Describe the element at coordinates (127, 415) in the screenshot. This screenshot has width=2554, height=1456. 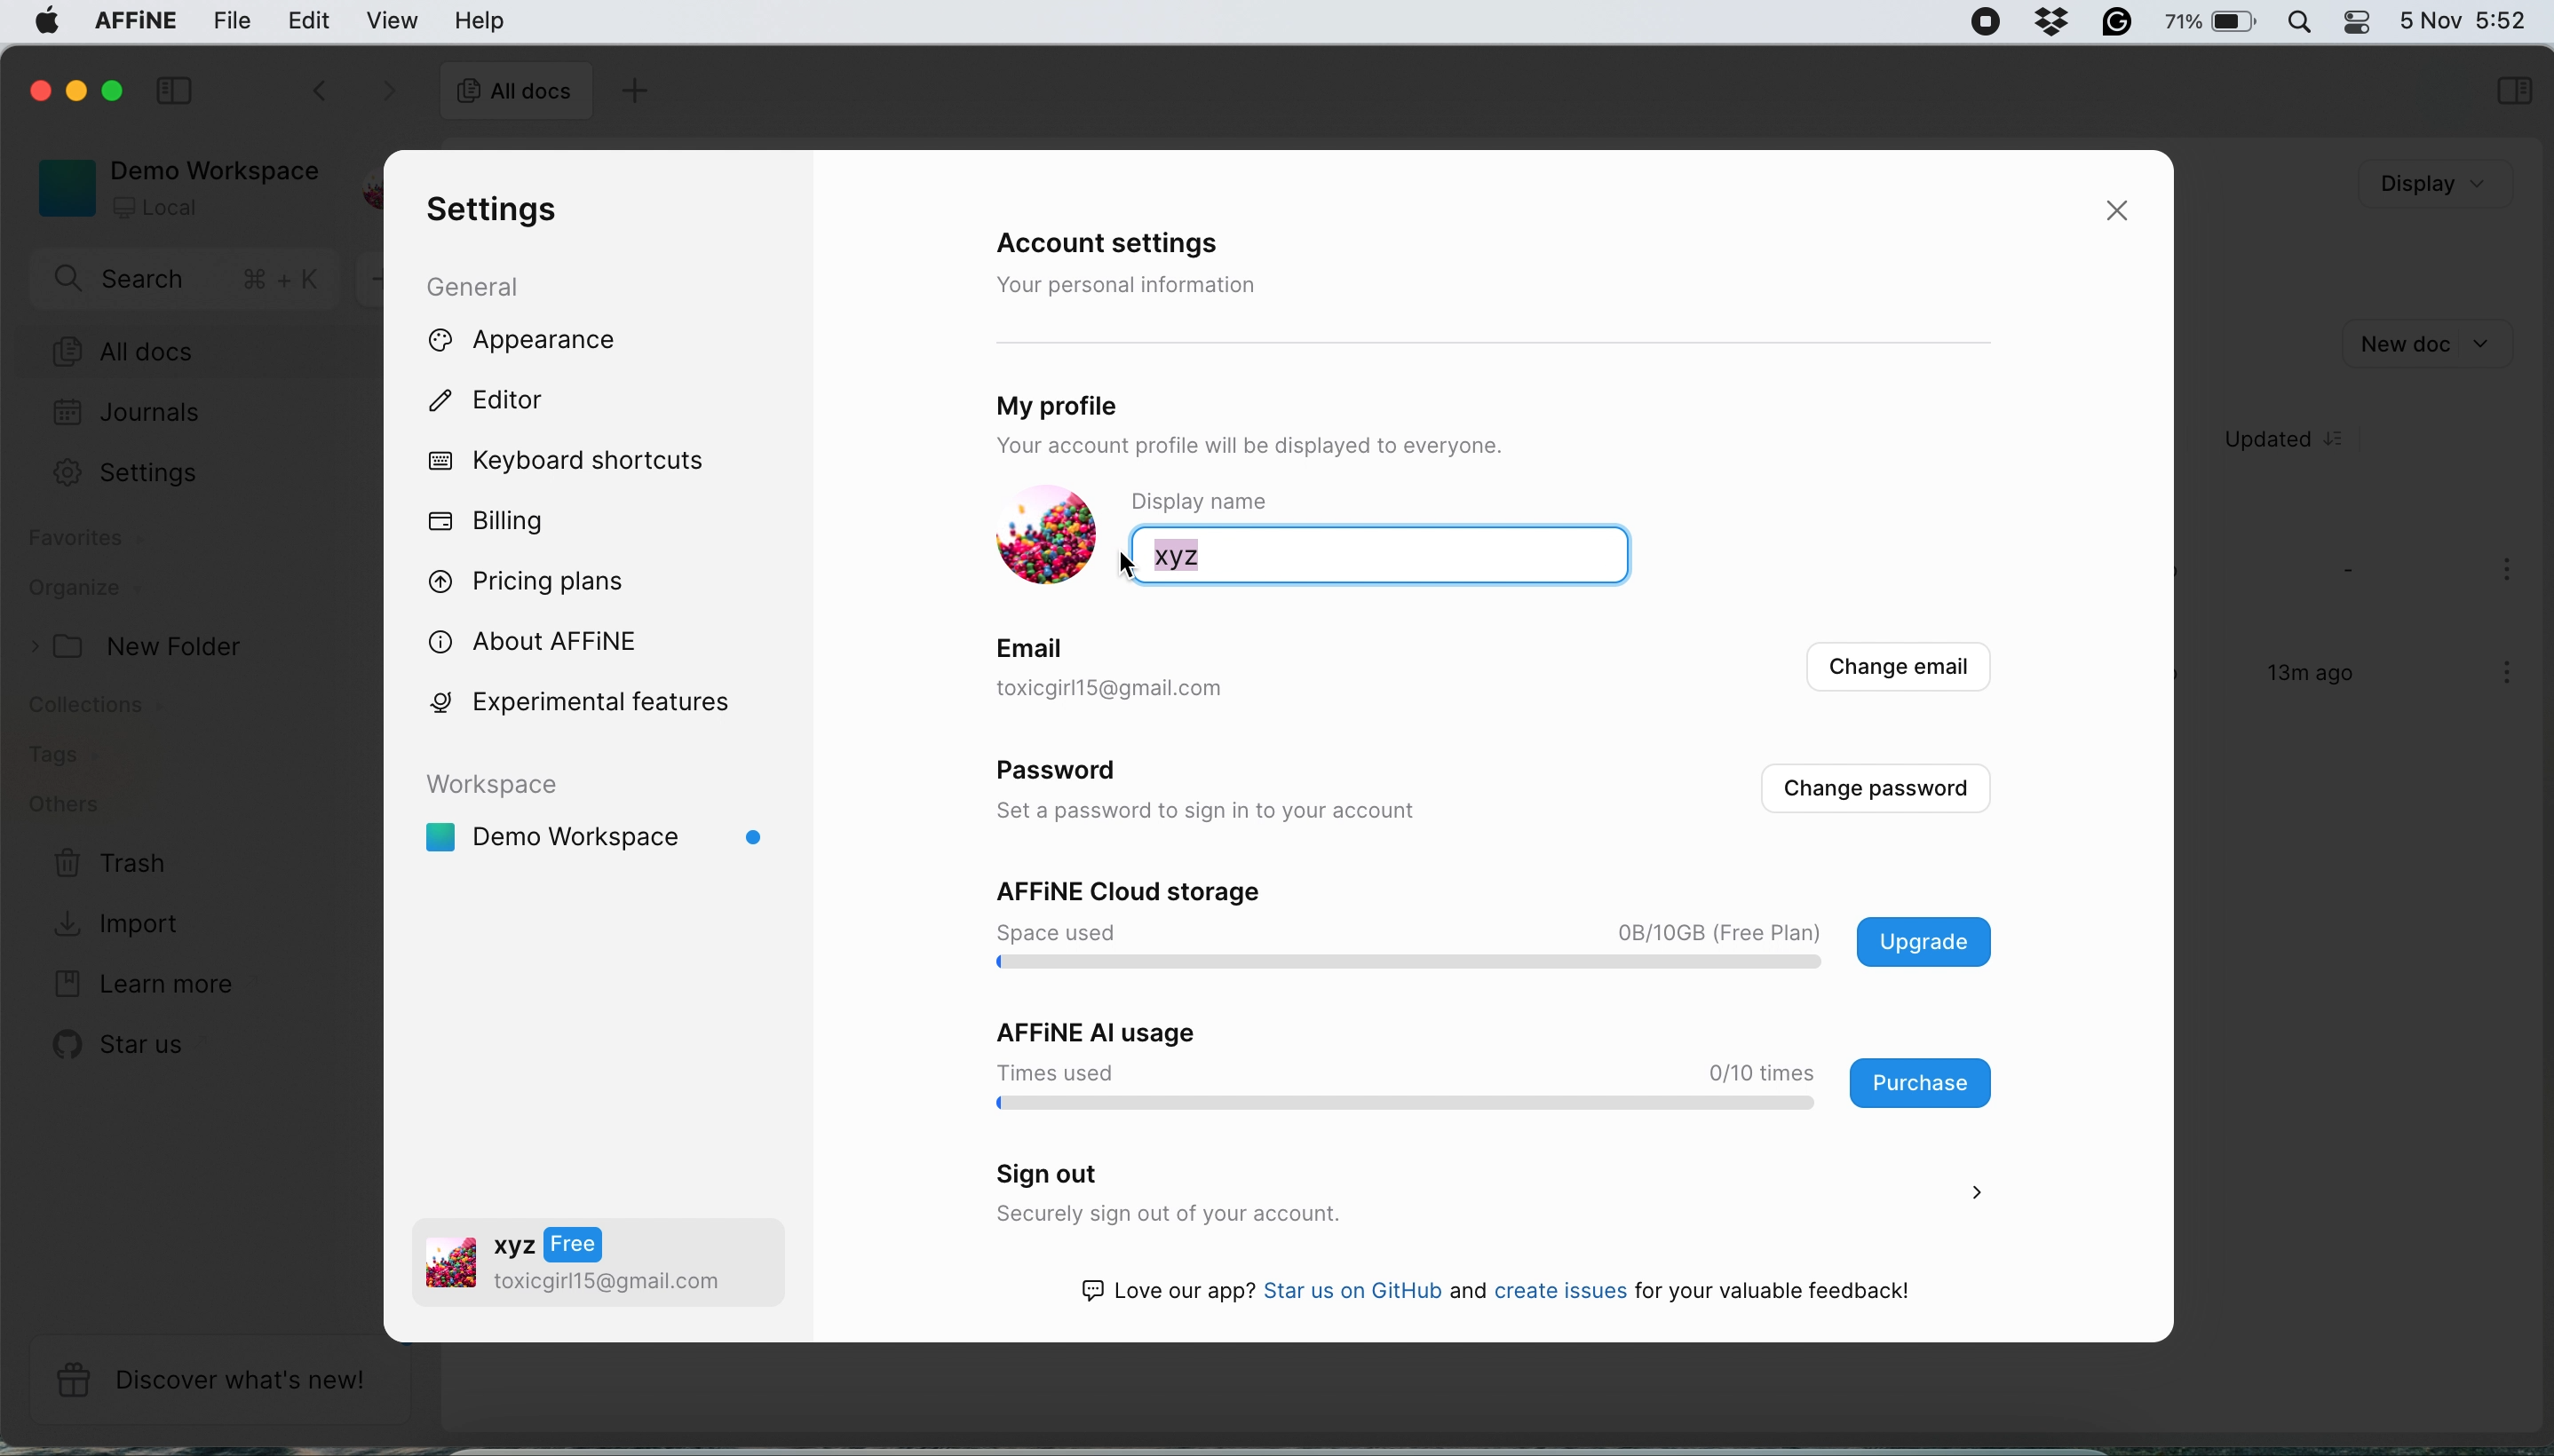
I see `journals` at that location.